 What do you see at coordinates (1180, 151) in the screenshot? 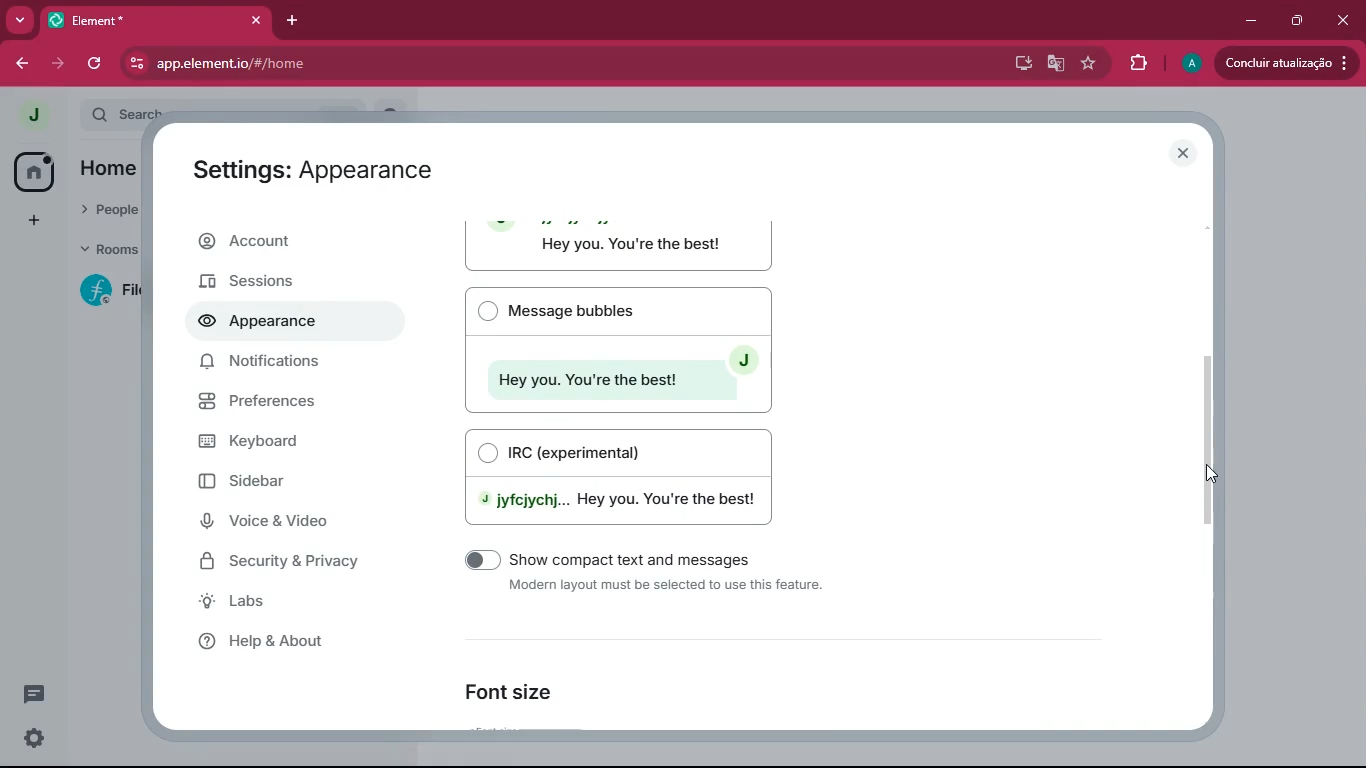
I see `close` at bounding box center [1180, 151].